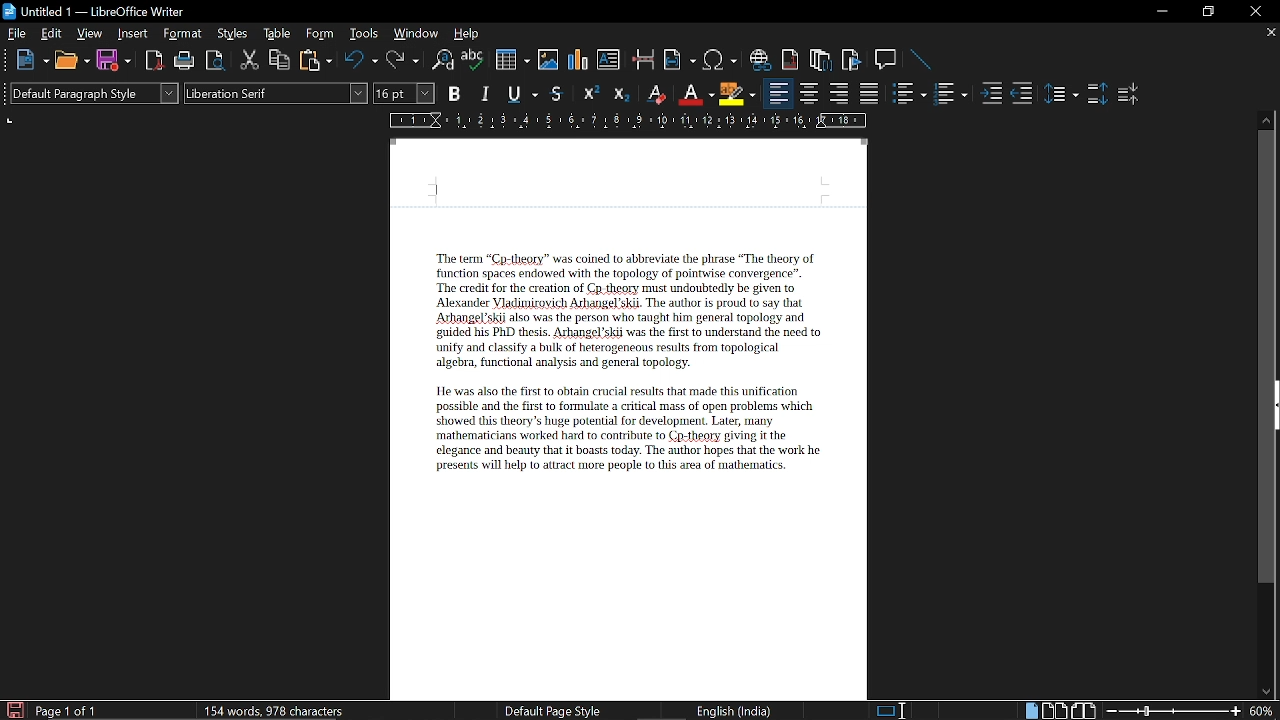 The height and width of the screenshot is (720, 1280). What do you see at coordinates (738, 93) in the screenshot?
I see `Highlight` at bounding box center [738, 93].